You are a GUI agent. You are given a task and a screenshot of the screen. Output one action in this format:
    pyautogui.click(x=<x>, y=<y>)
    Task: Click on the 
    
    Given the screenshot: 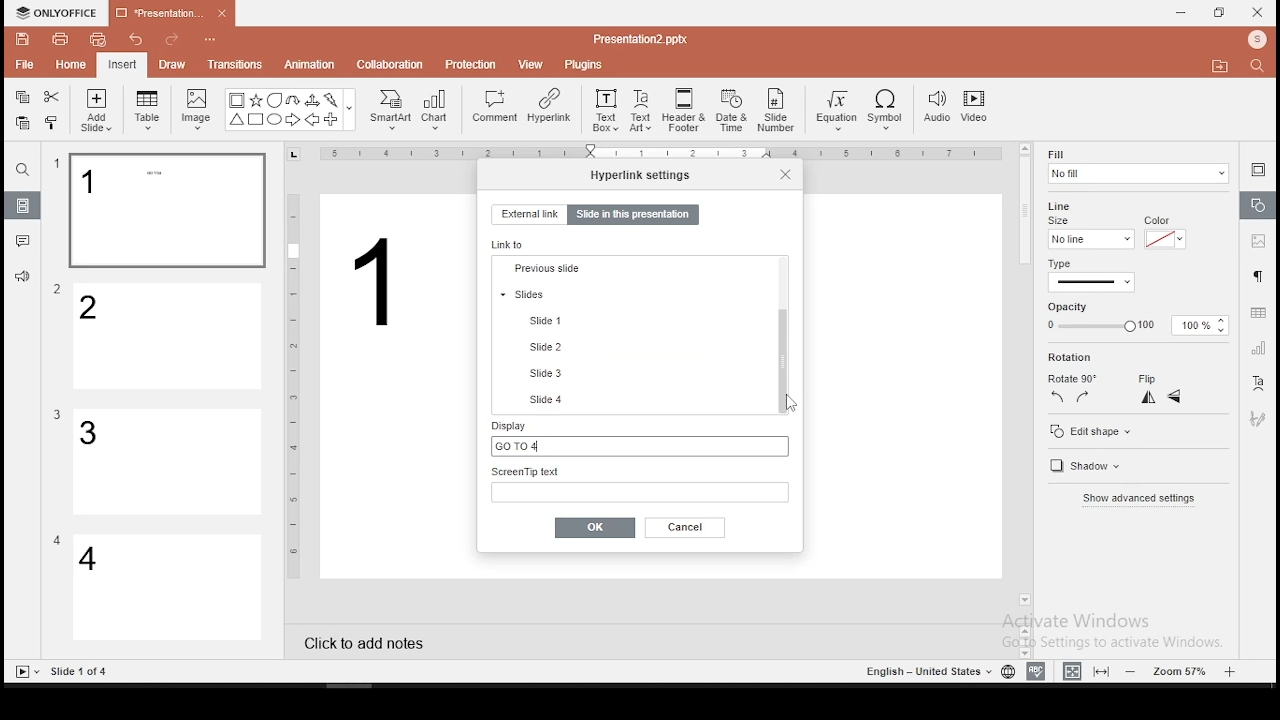 What is the action you would take?
    pyautogui.click(x=665, y=155)
    